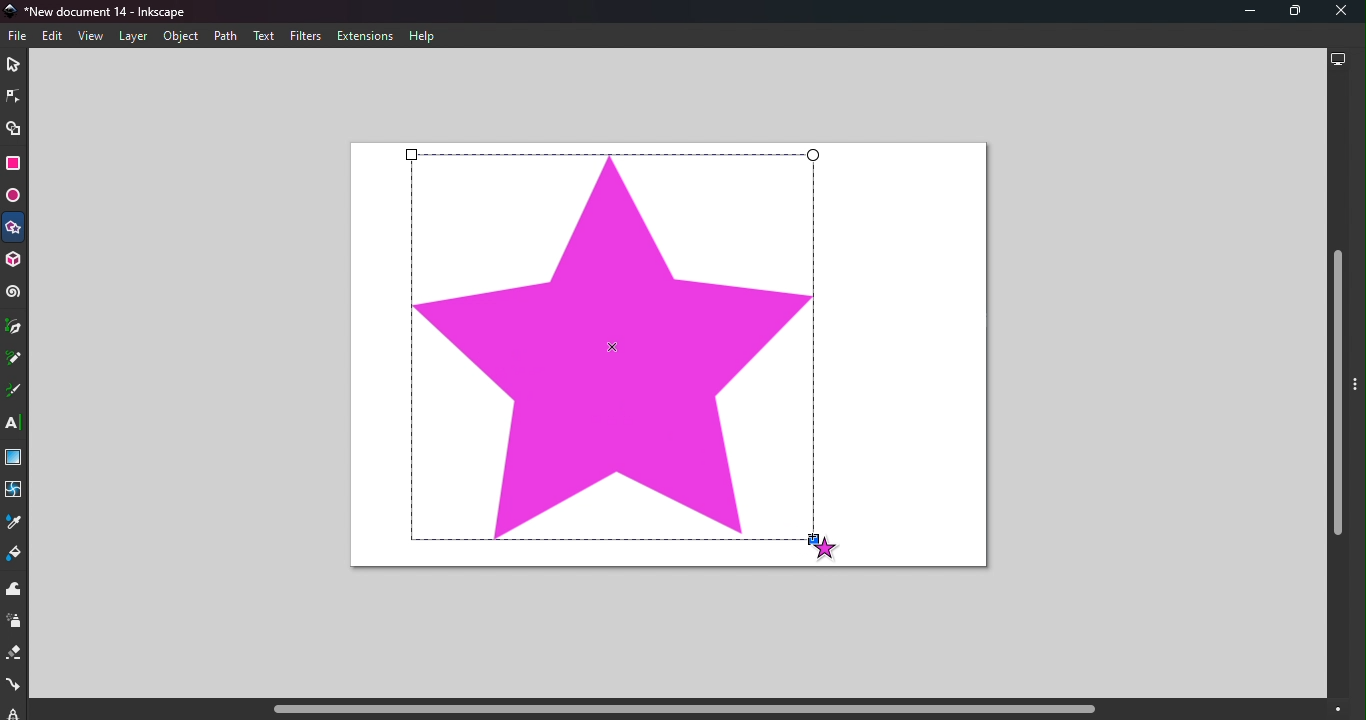 The width and height of the screenshot is (1366, 720). Describe the element at coordinates (132, 37) in the screenshot. I see `Layers` at that location.